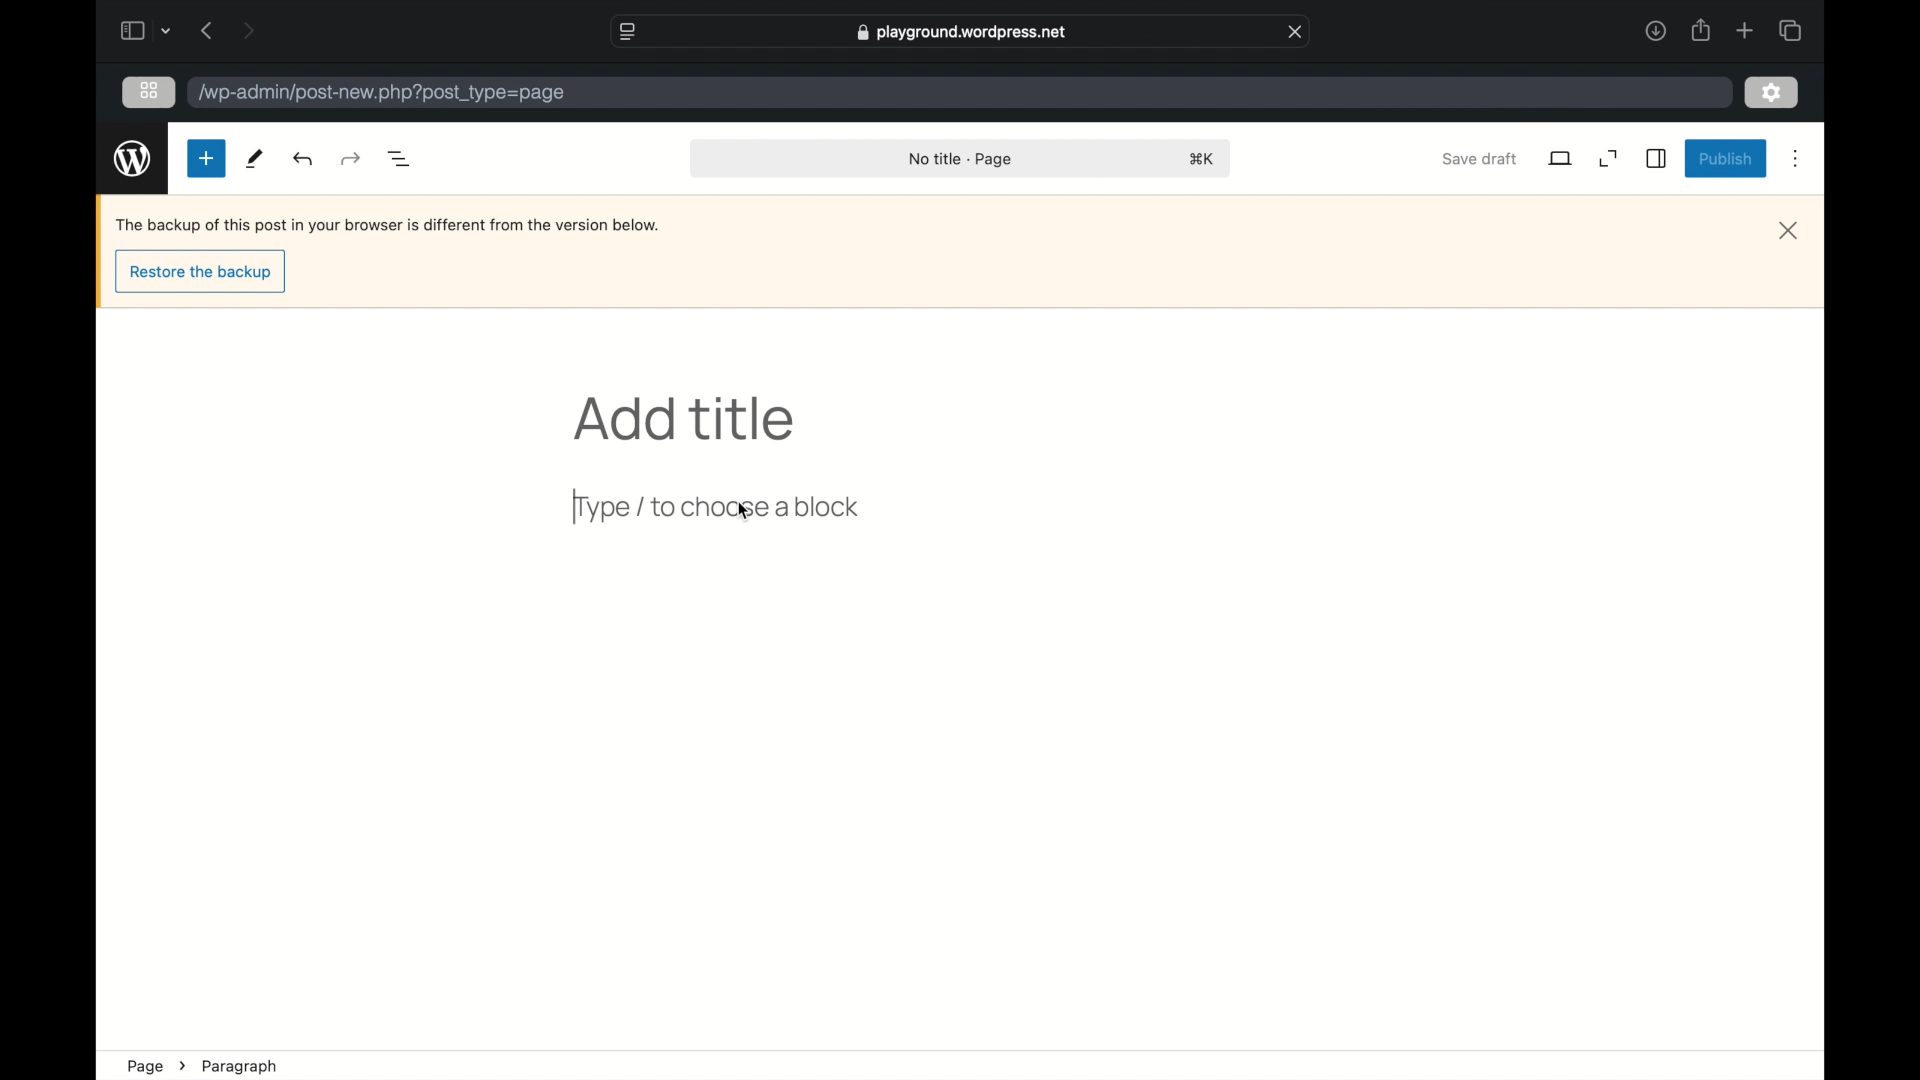  I want to click on no title page, so click(962, 158).